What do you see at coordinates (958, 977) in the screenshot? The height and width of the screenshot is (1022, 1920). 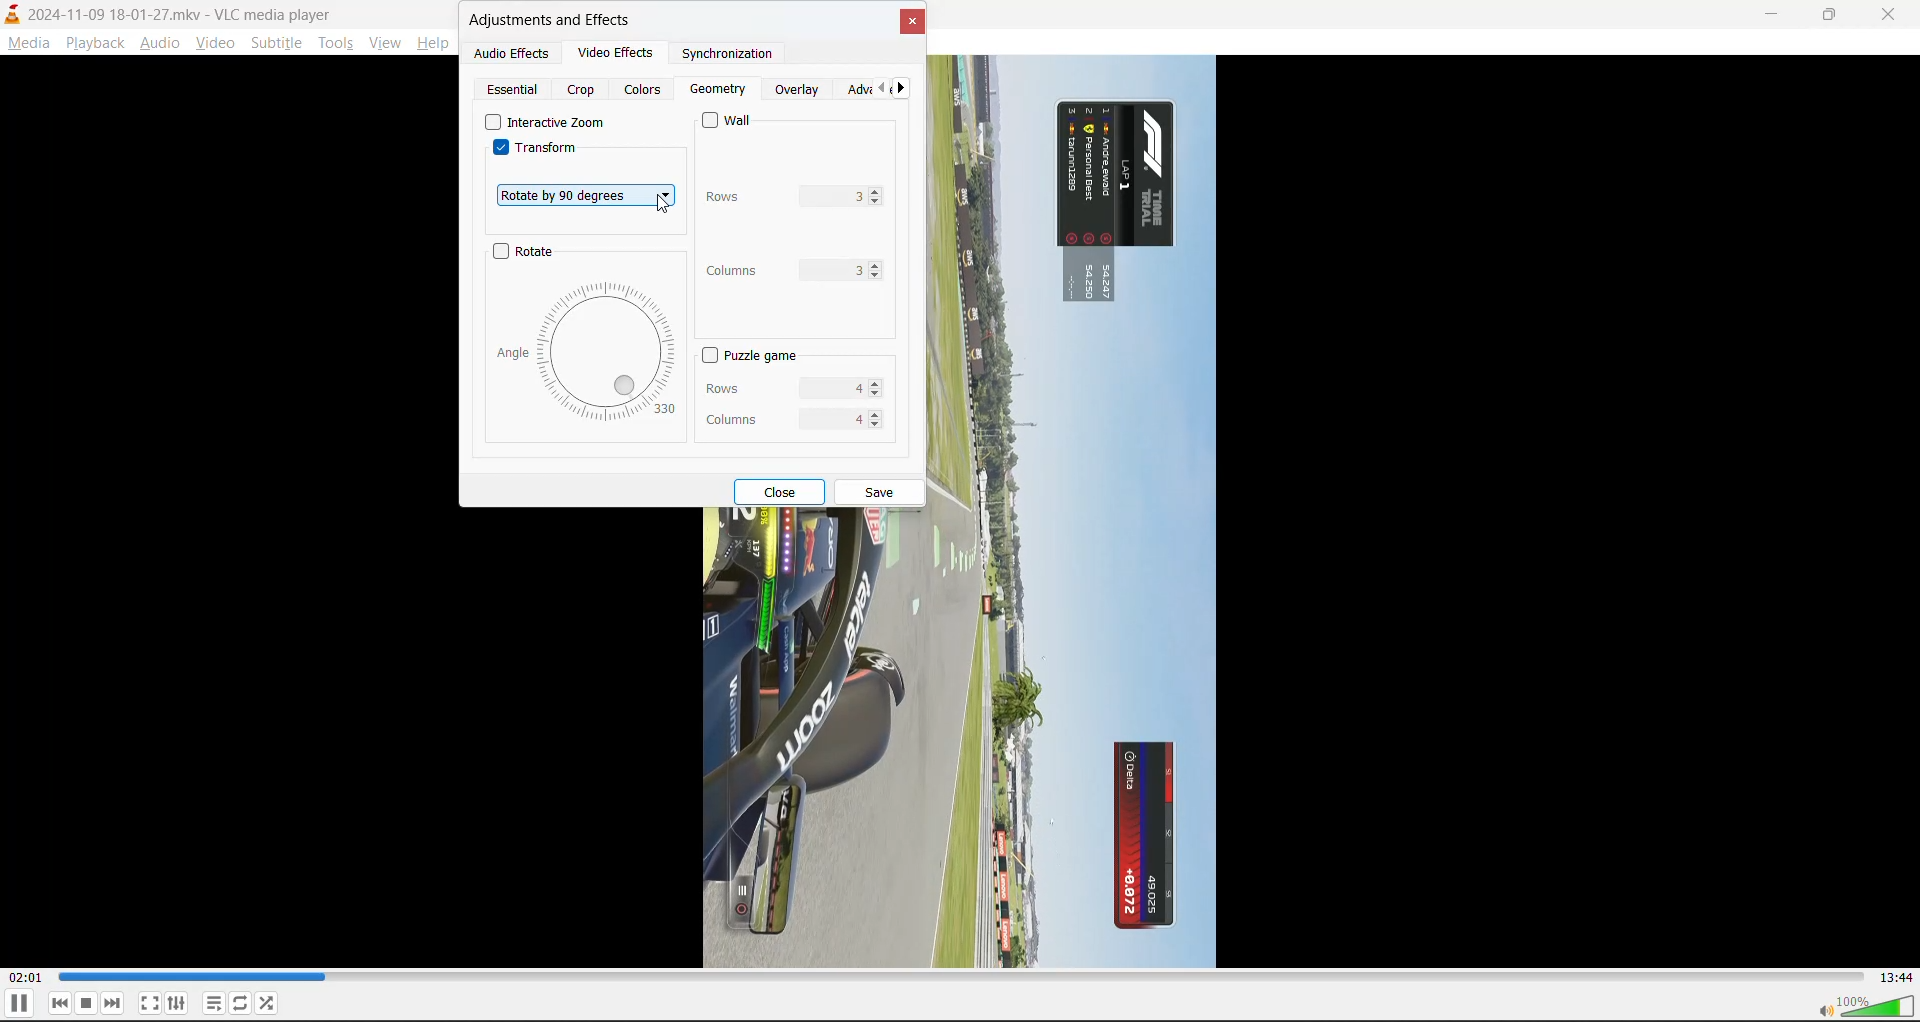 I see `track slider` at bounding box center [958, 977].